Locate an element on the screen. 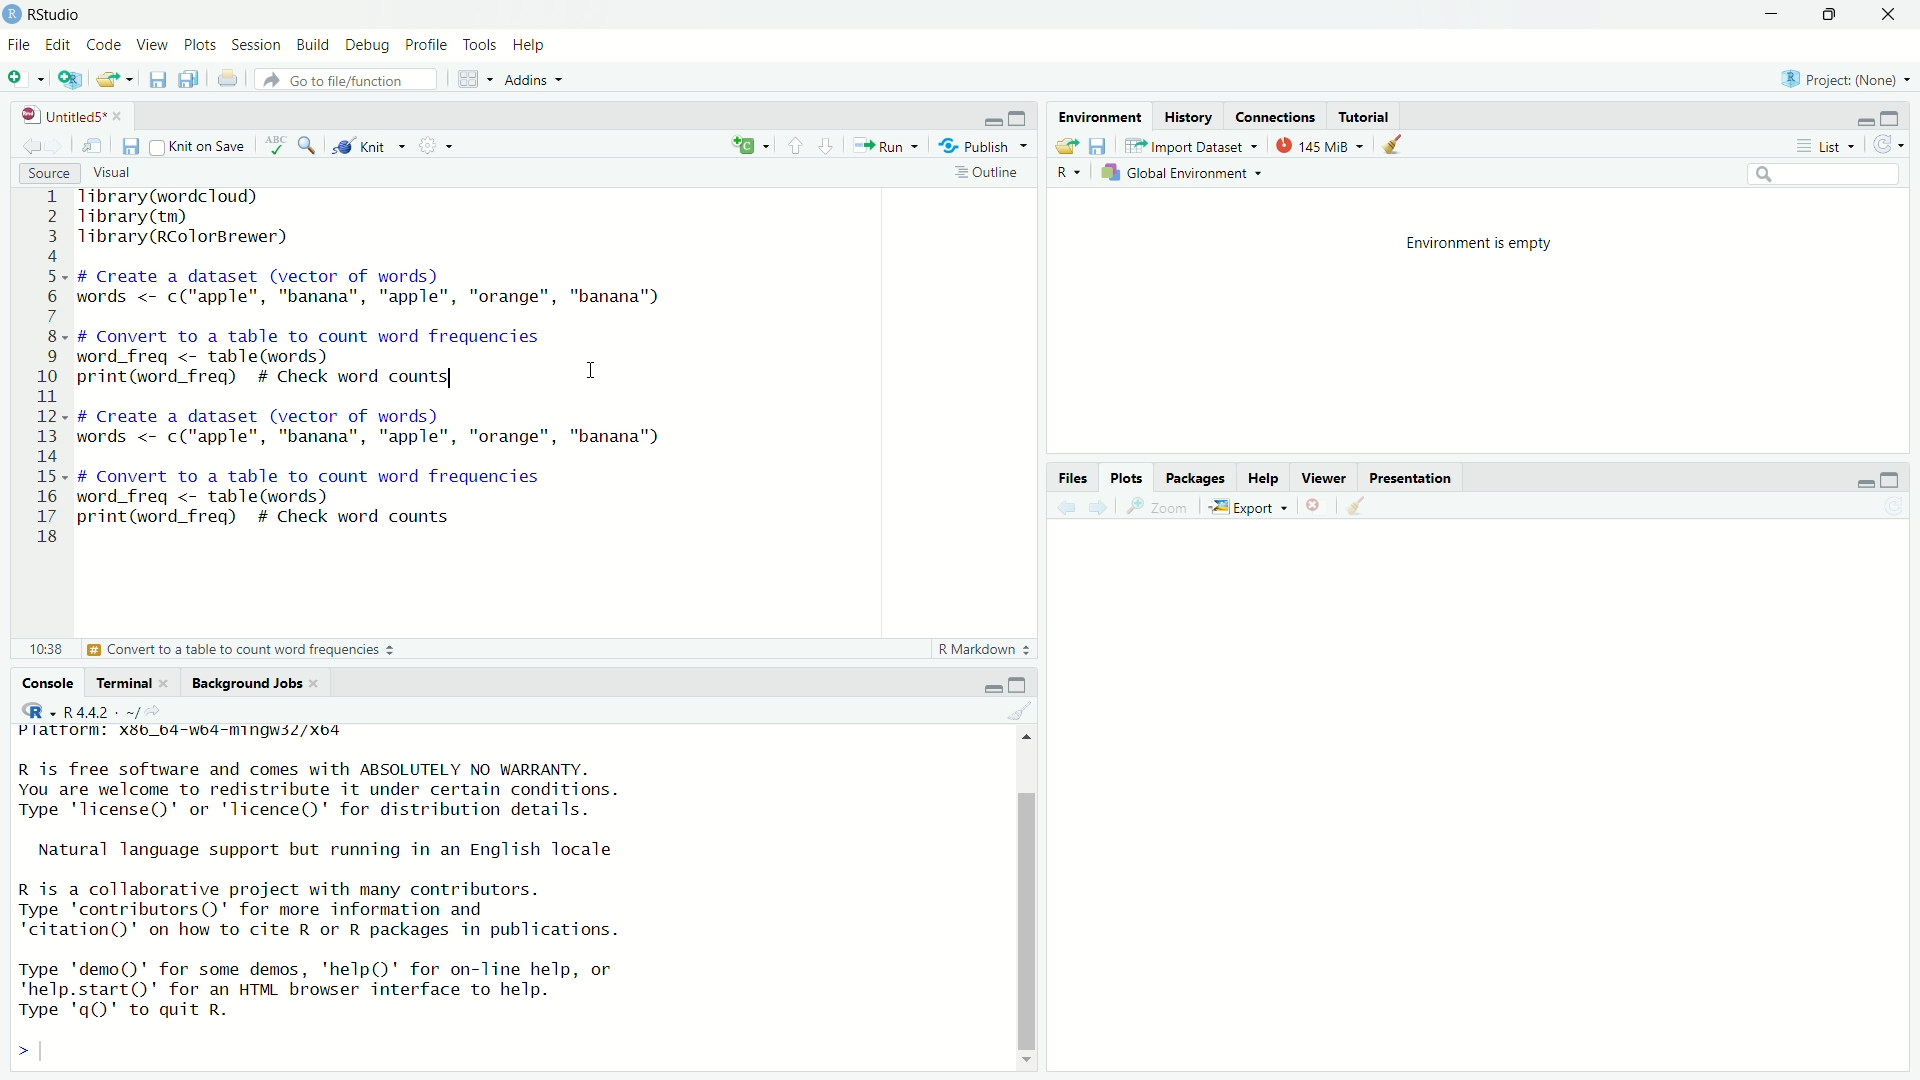 Image resolution: width=1920 pixels, height=1080 pixels. Session is located at coordinates (258, 47).